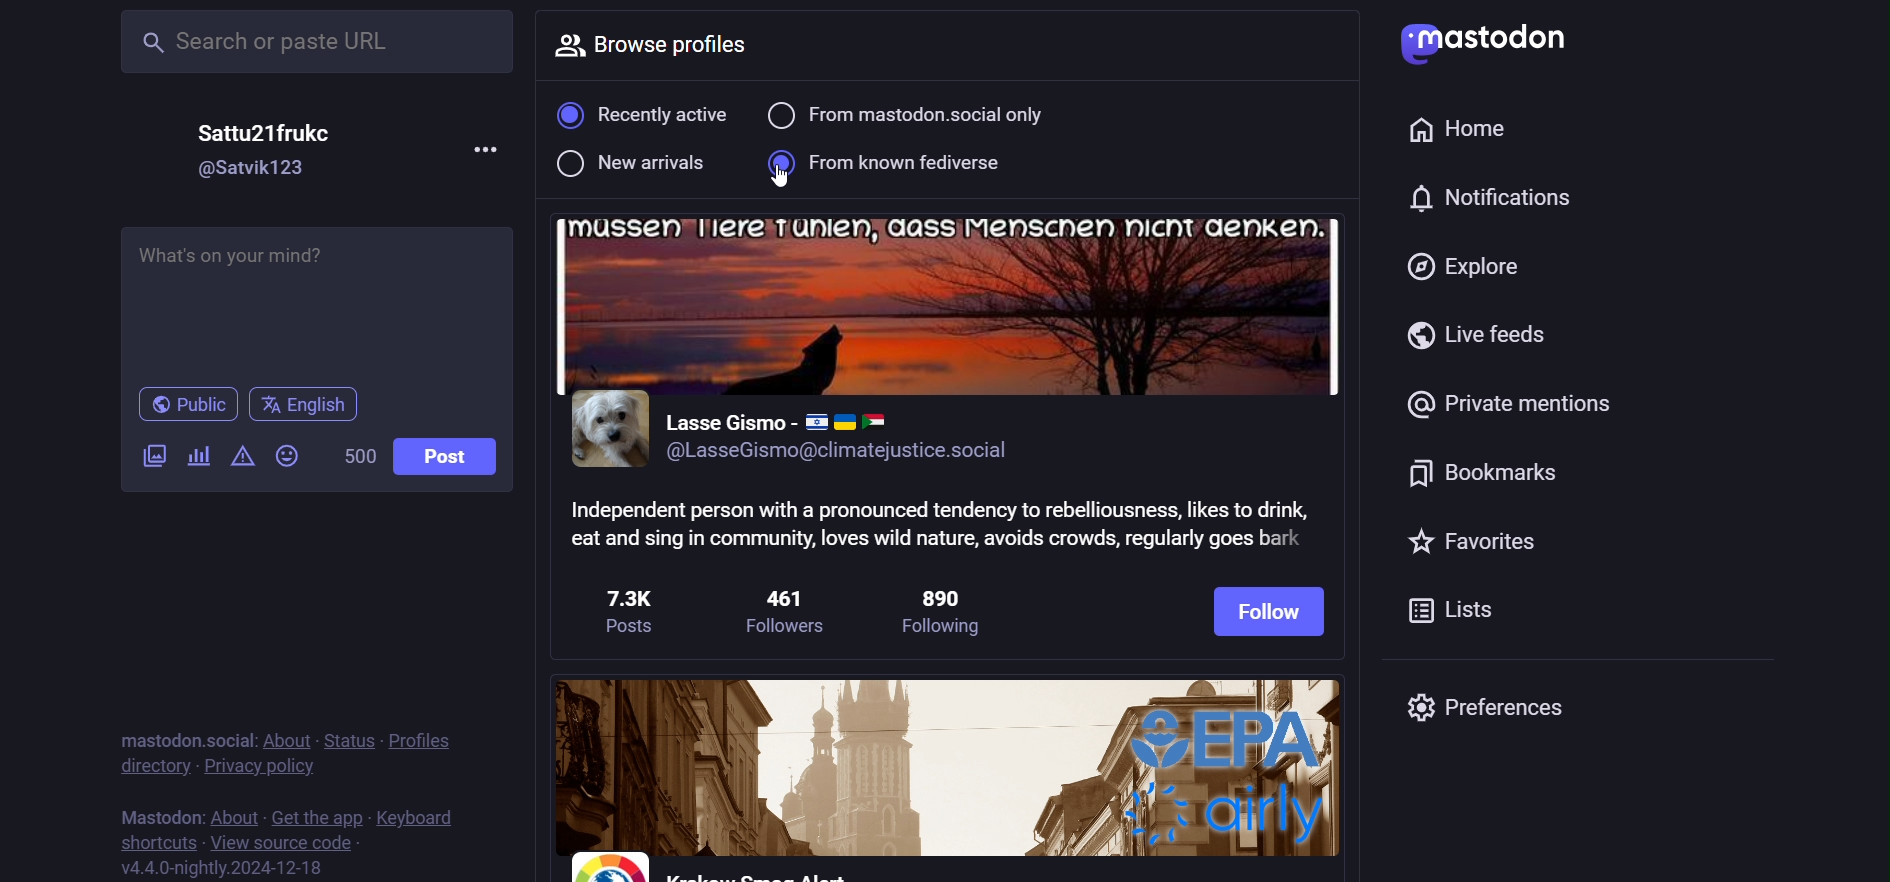 The height and width of the screenshot is (882, 1890). Describe the element at coordinates (448, 450) in the screenshot. I see `post` at that location.